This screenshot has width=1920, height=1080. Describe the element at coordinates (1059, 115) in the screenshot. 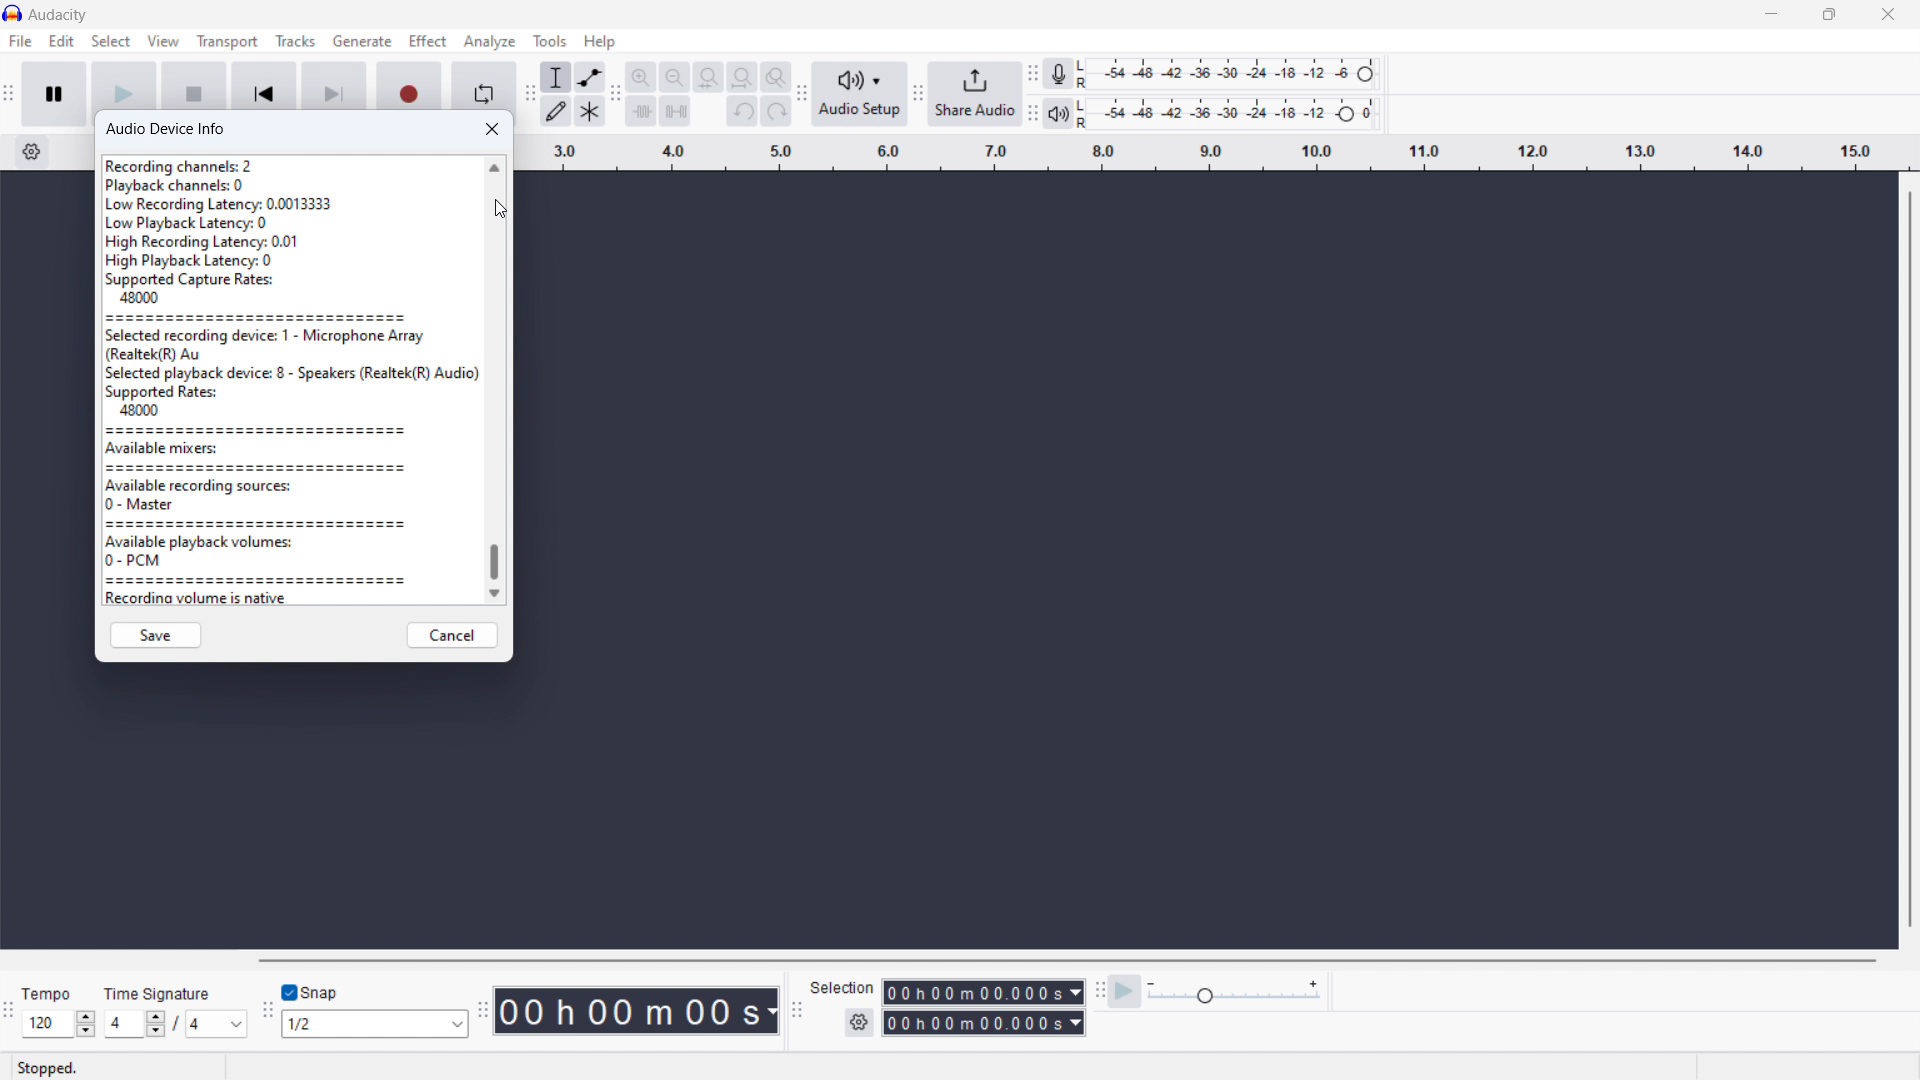

I see `playback meter` at that location.